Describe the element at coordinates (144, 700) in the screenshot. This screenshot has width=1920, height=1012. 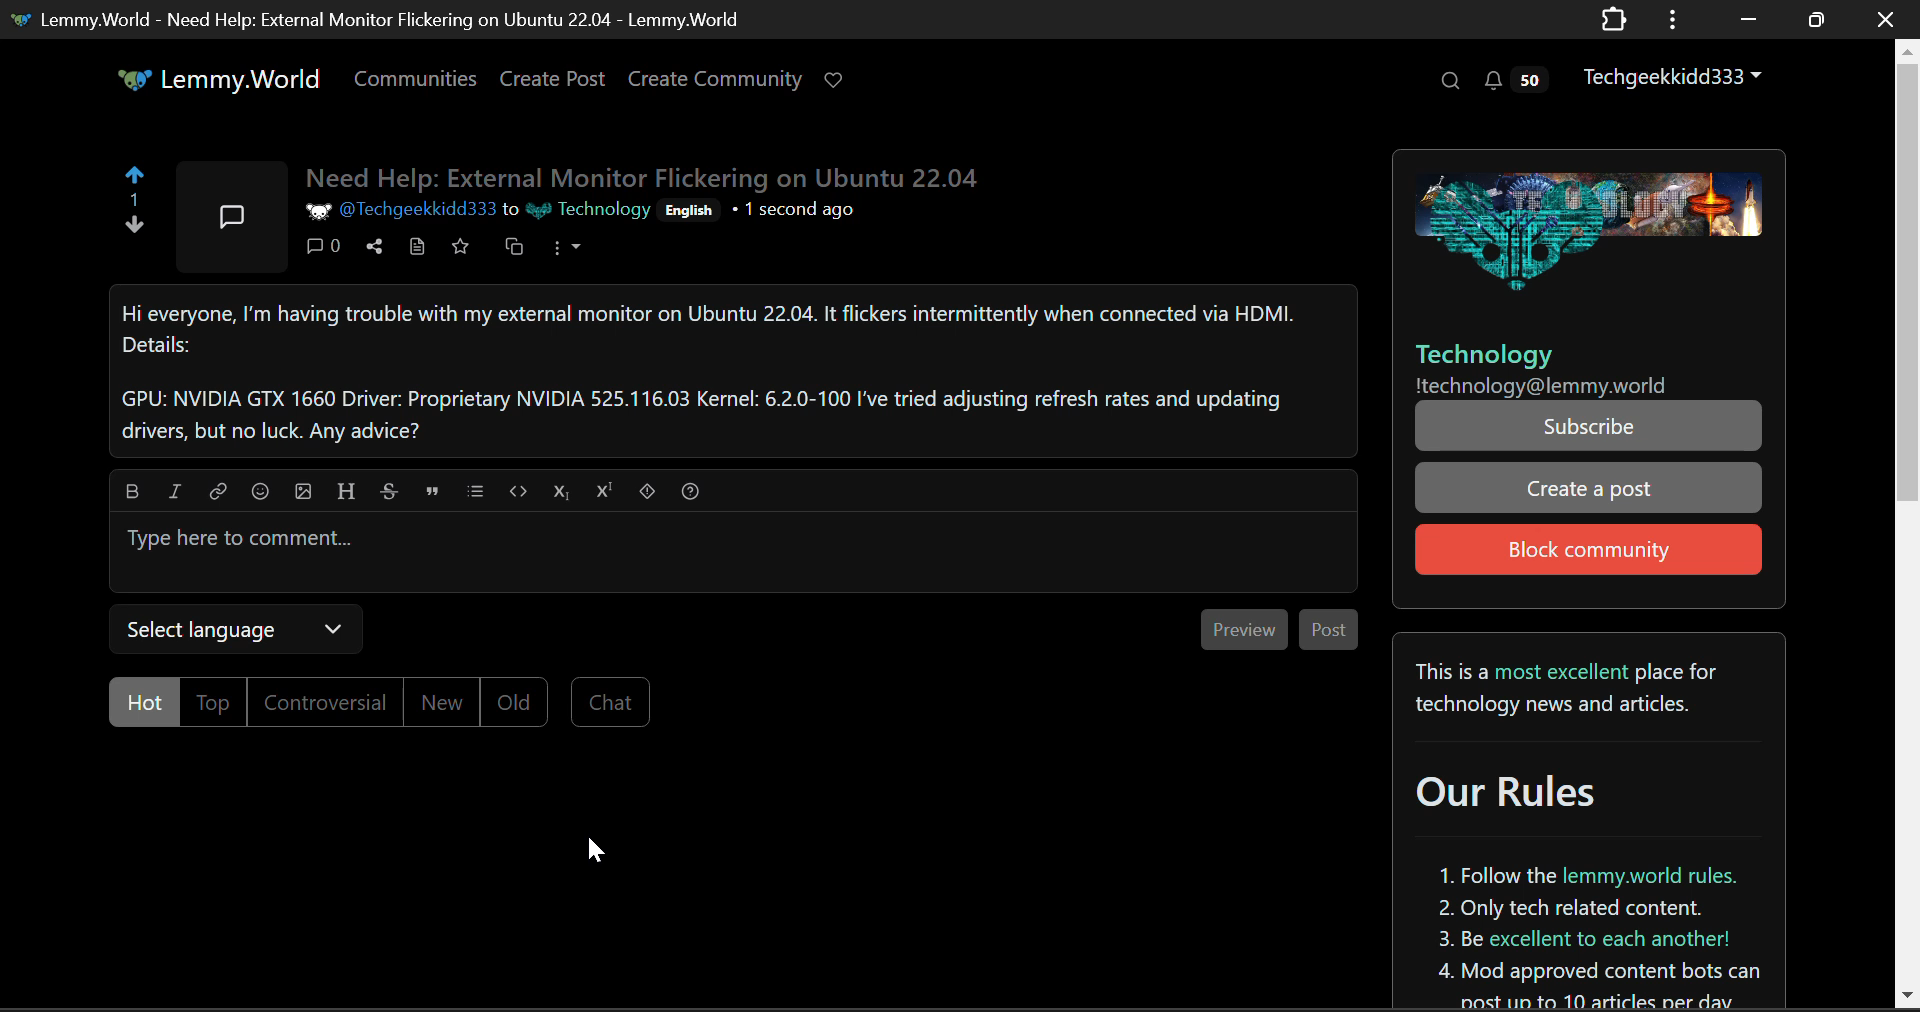
I see `Hot Comment Filter` at that location.